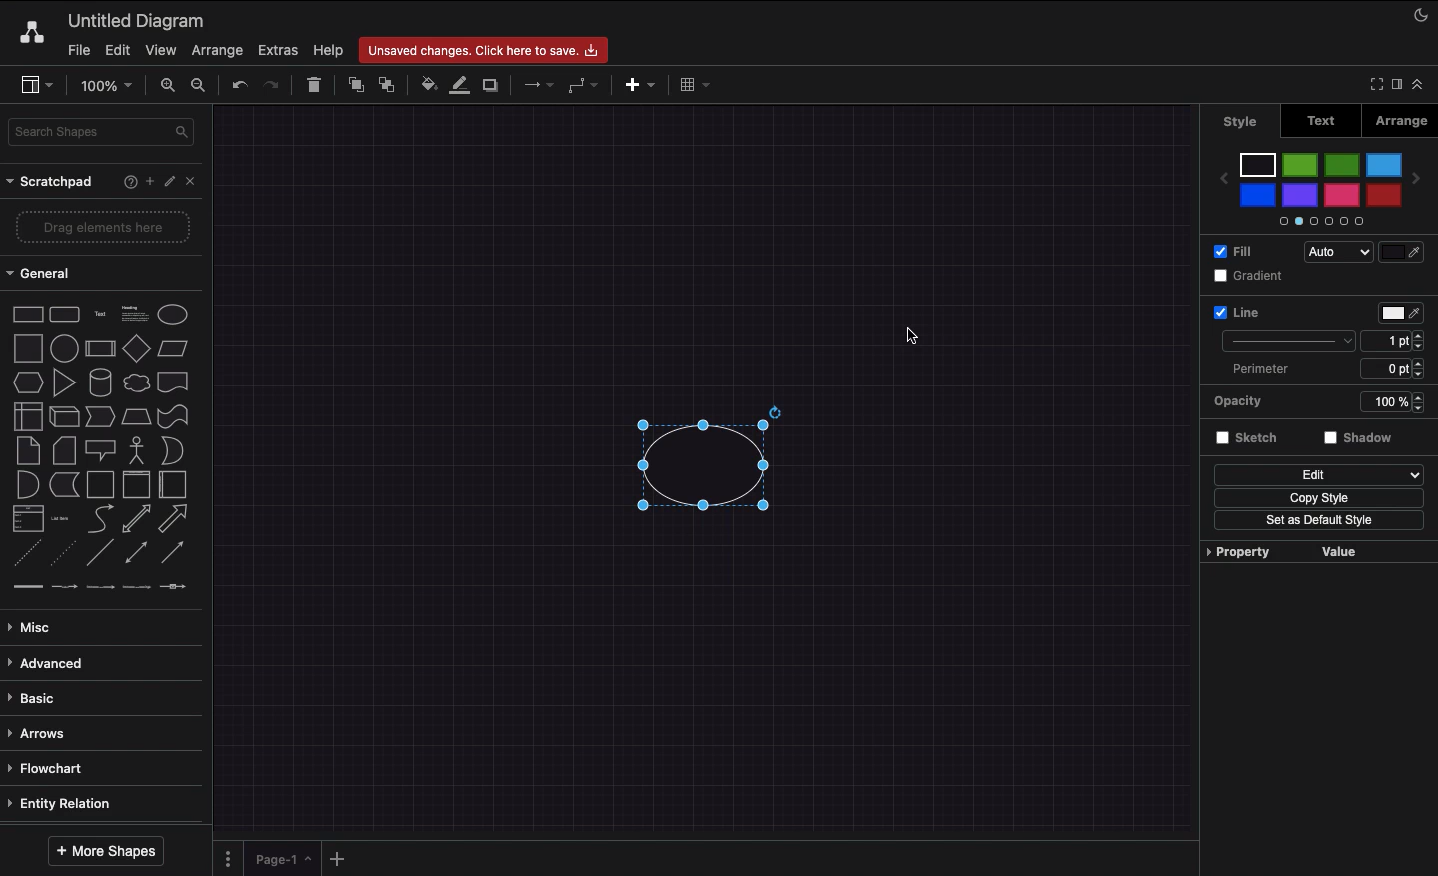 The image size is (1438, 876). Describe the element at coordinates (913, 336) in the screenshot. I see `Cursor` at that location.